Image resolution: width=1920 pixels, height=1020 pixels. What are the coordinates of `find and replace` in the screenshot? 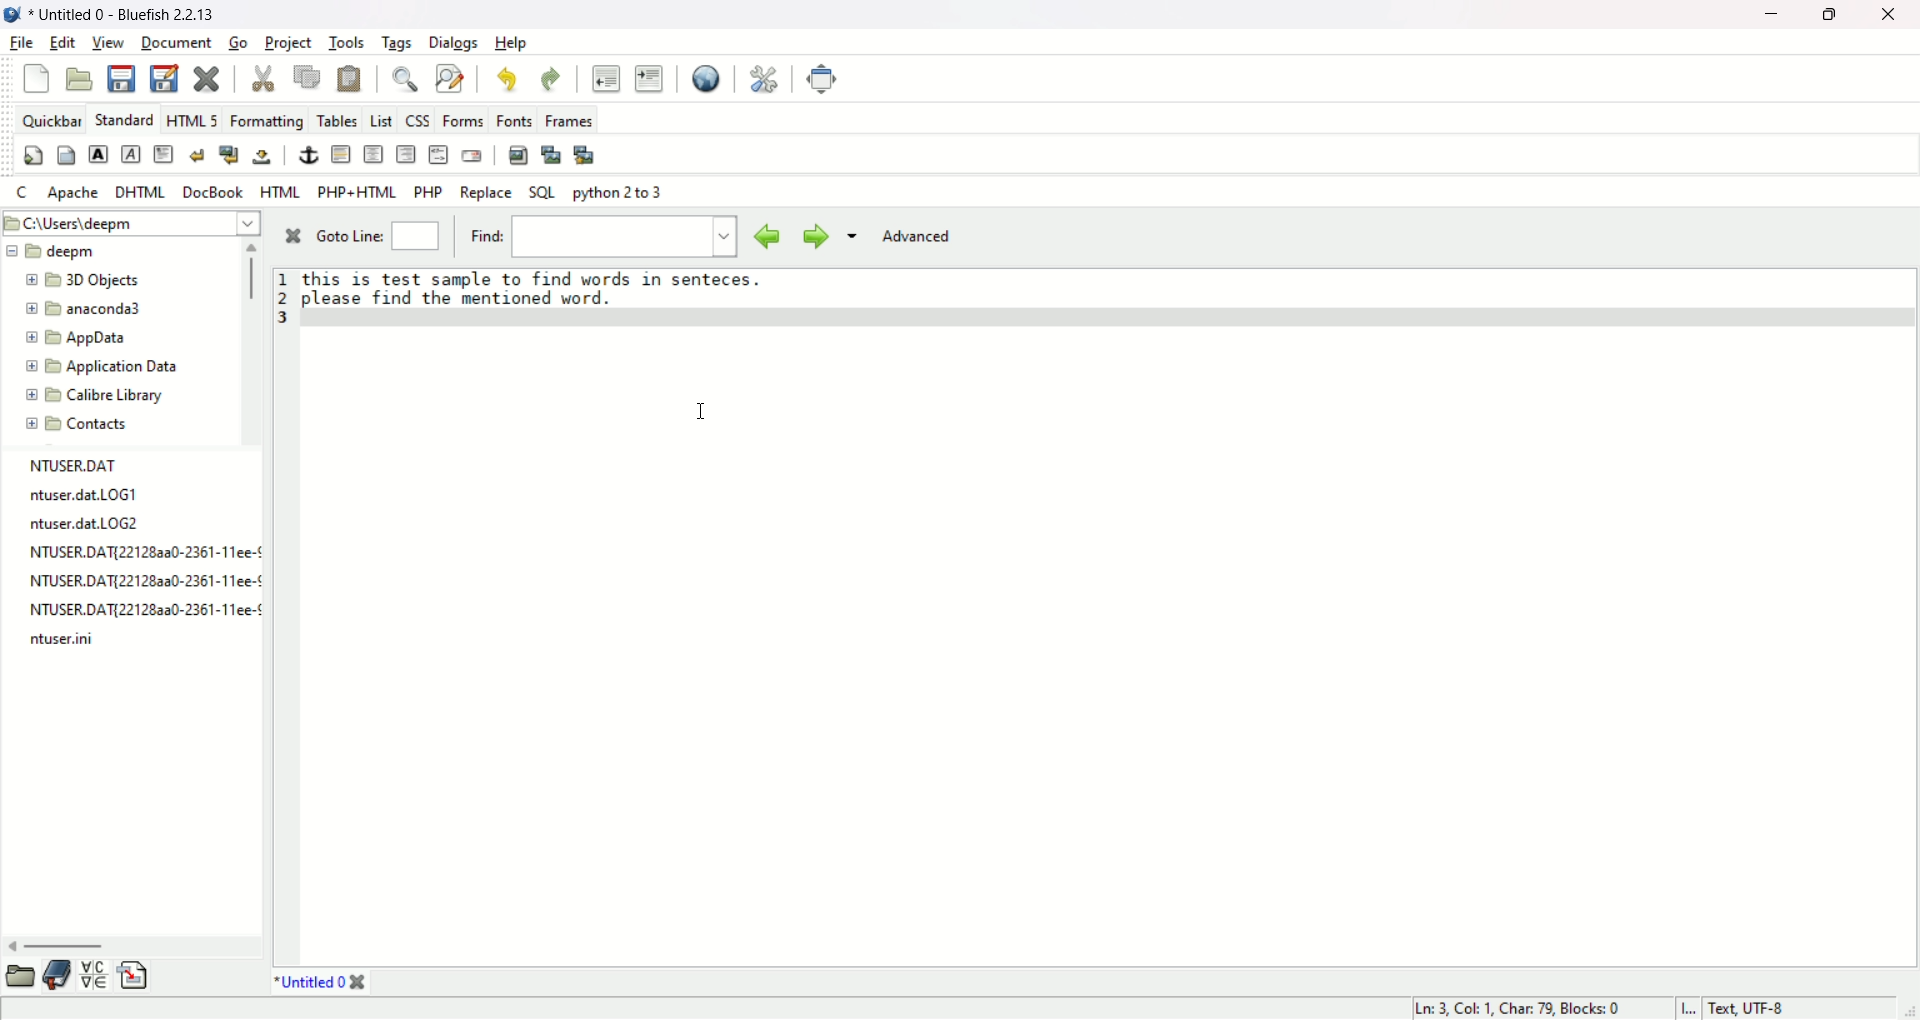 It's located at (448, 77).